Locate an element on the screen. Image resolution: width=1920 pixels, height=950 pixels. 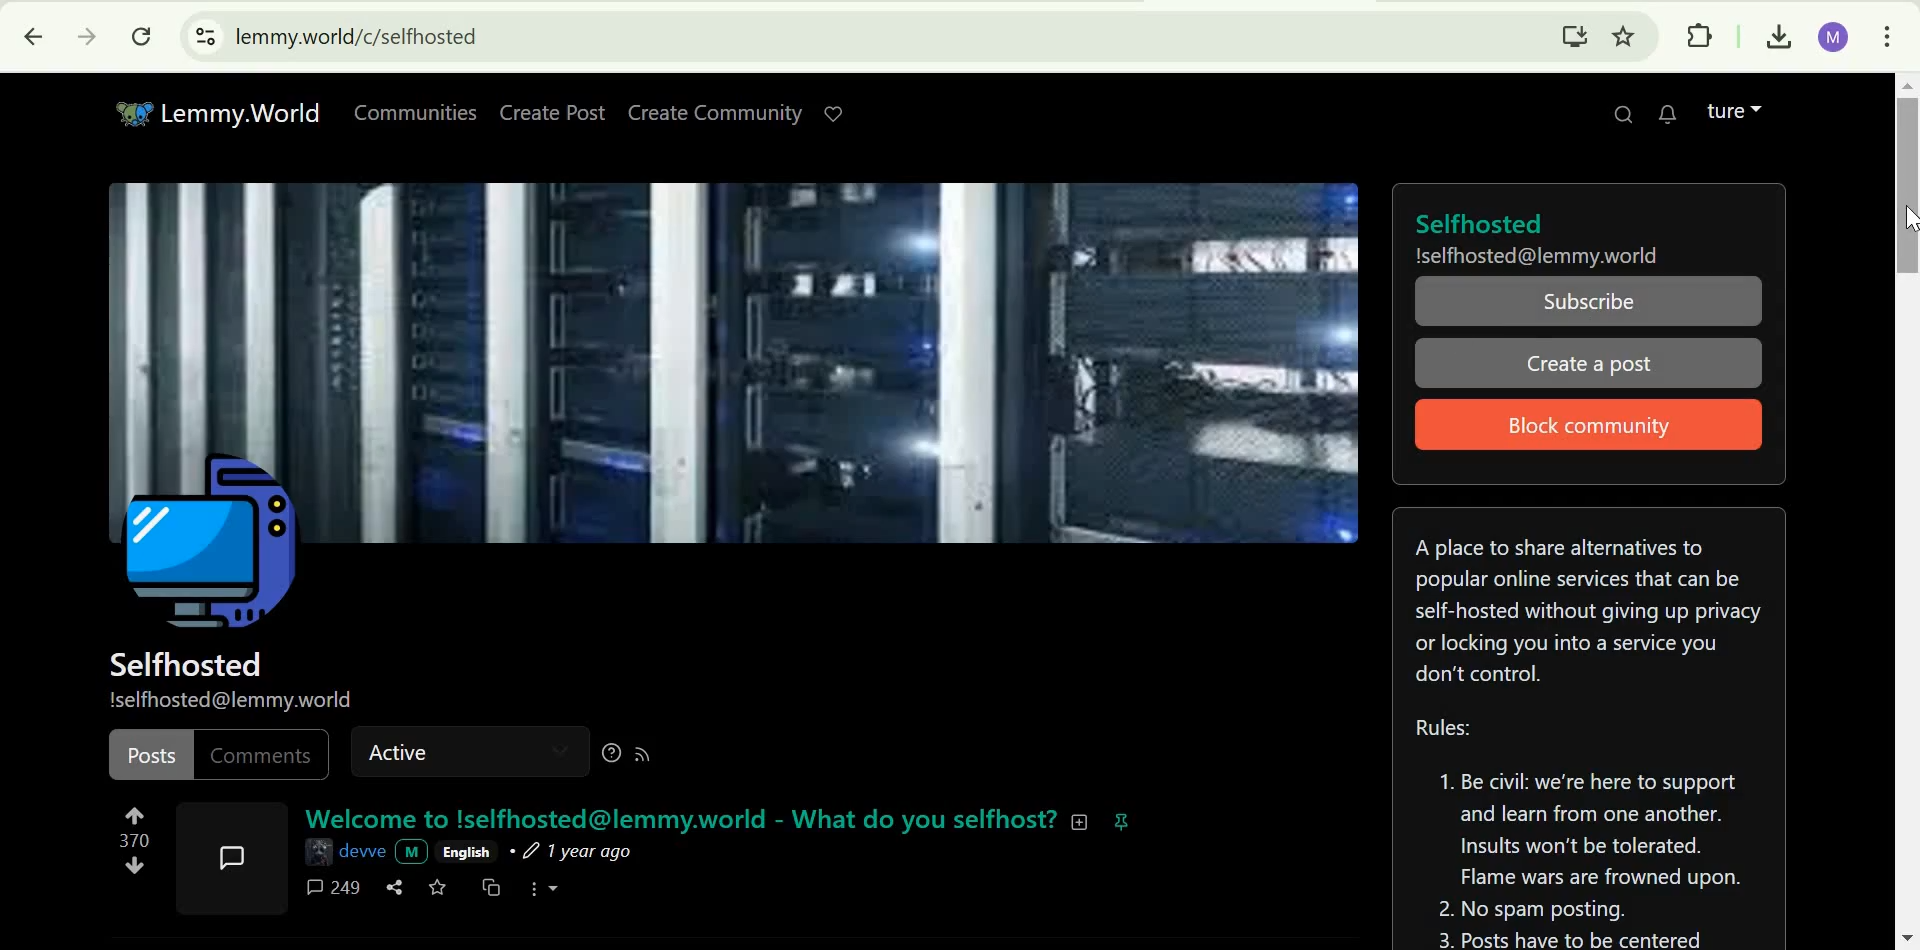
Google account is located at coordinates (1835, 38).